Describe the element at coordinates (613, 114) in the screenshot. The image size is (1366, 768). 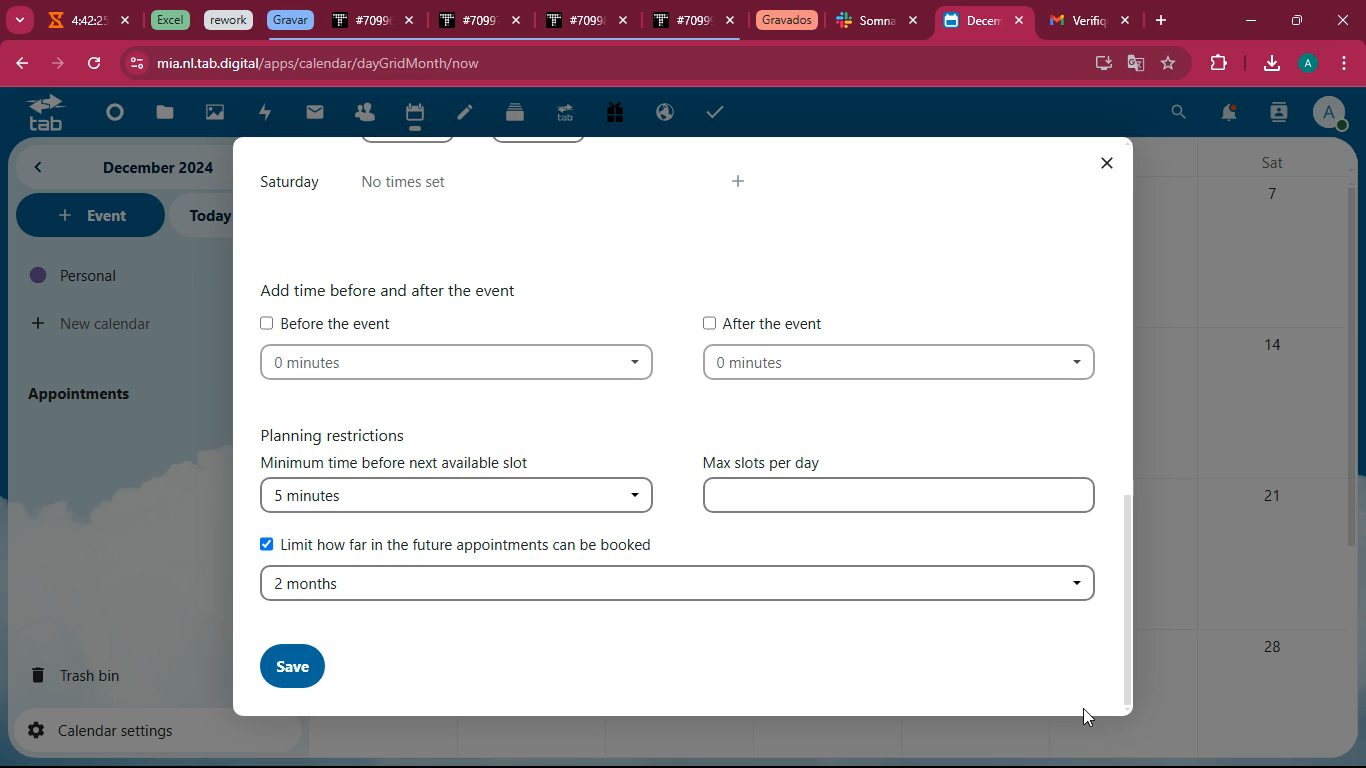
I see `gift` at that location.